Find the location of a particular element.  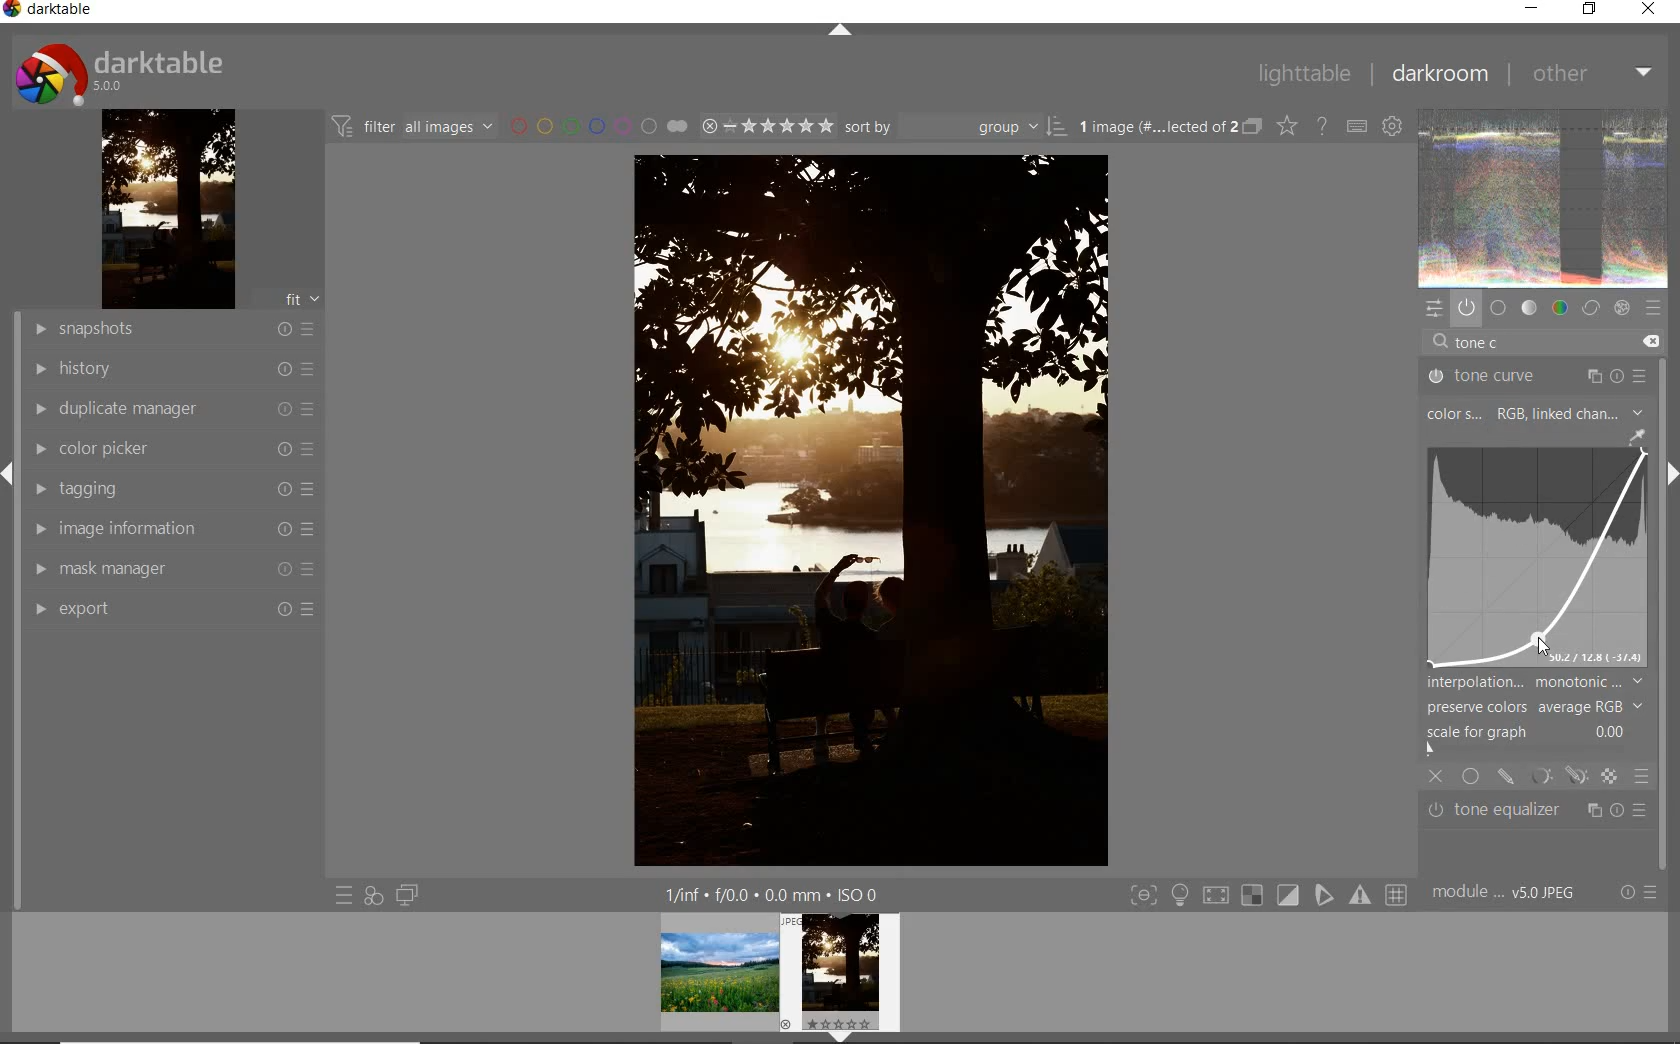

scale for graph is located at coordinates (1530, 732).